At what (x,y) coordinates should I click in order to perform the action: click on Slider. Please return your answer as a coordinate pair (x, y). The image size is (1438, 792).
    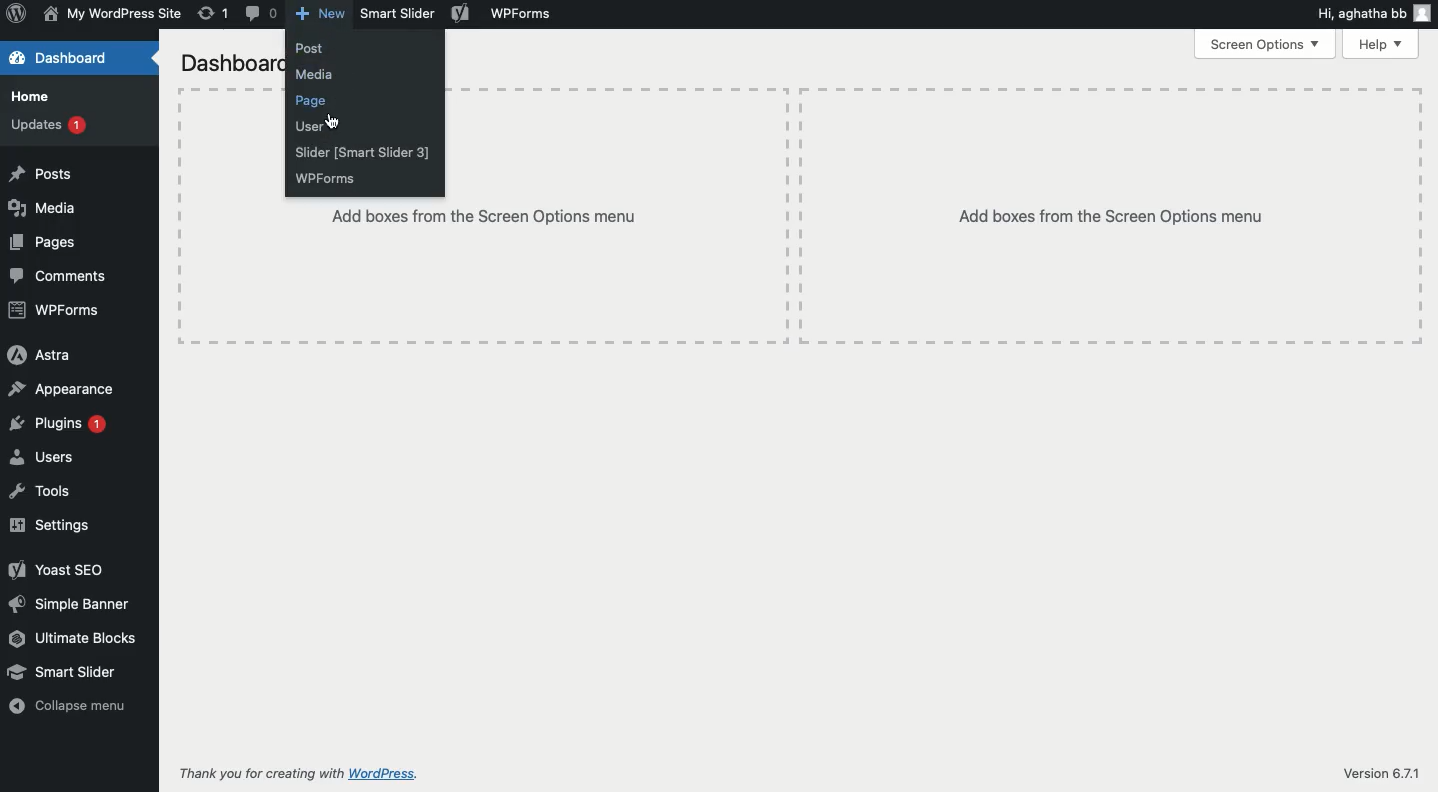
    Looking at the image, I should click on (368, 153).